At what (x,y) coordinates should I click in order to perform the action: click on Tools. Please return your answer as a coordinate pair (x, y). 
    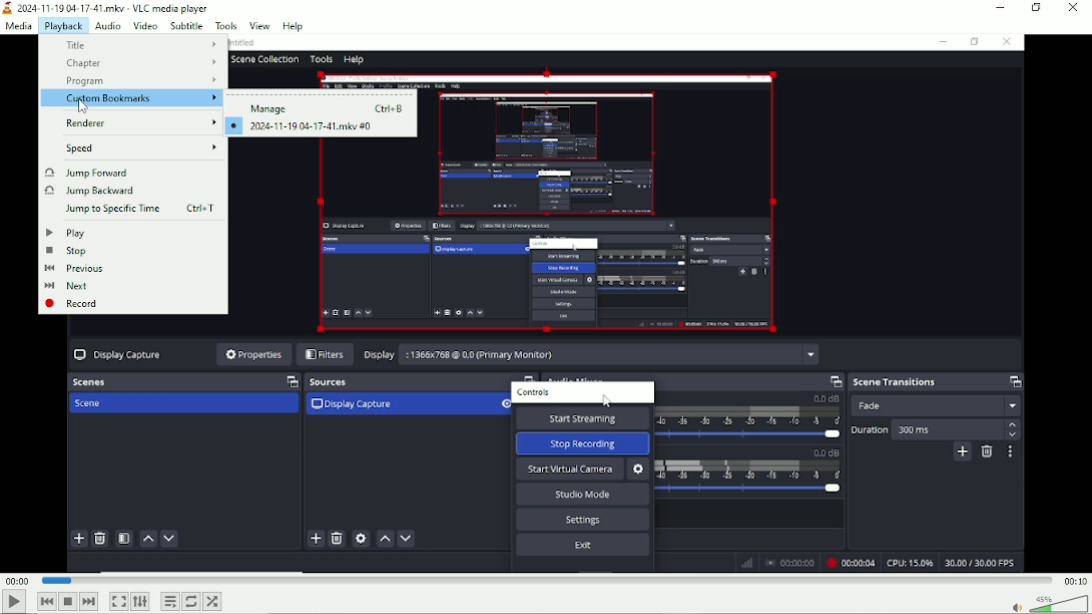
    Looking at the image, I should click on (226, 26).